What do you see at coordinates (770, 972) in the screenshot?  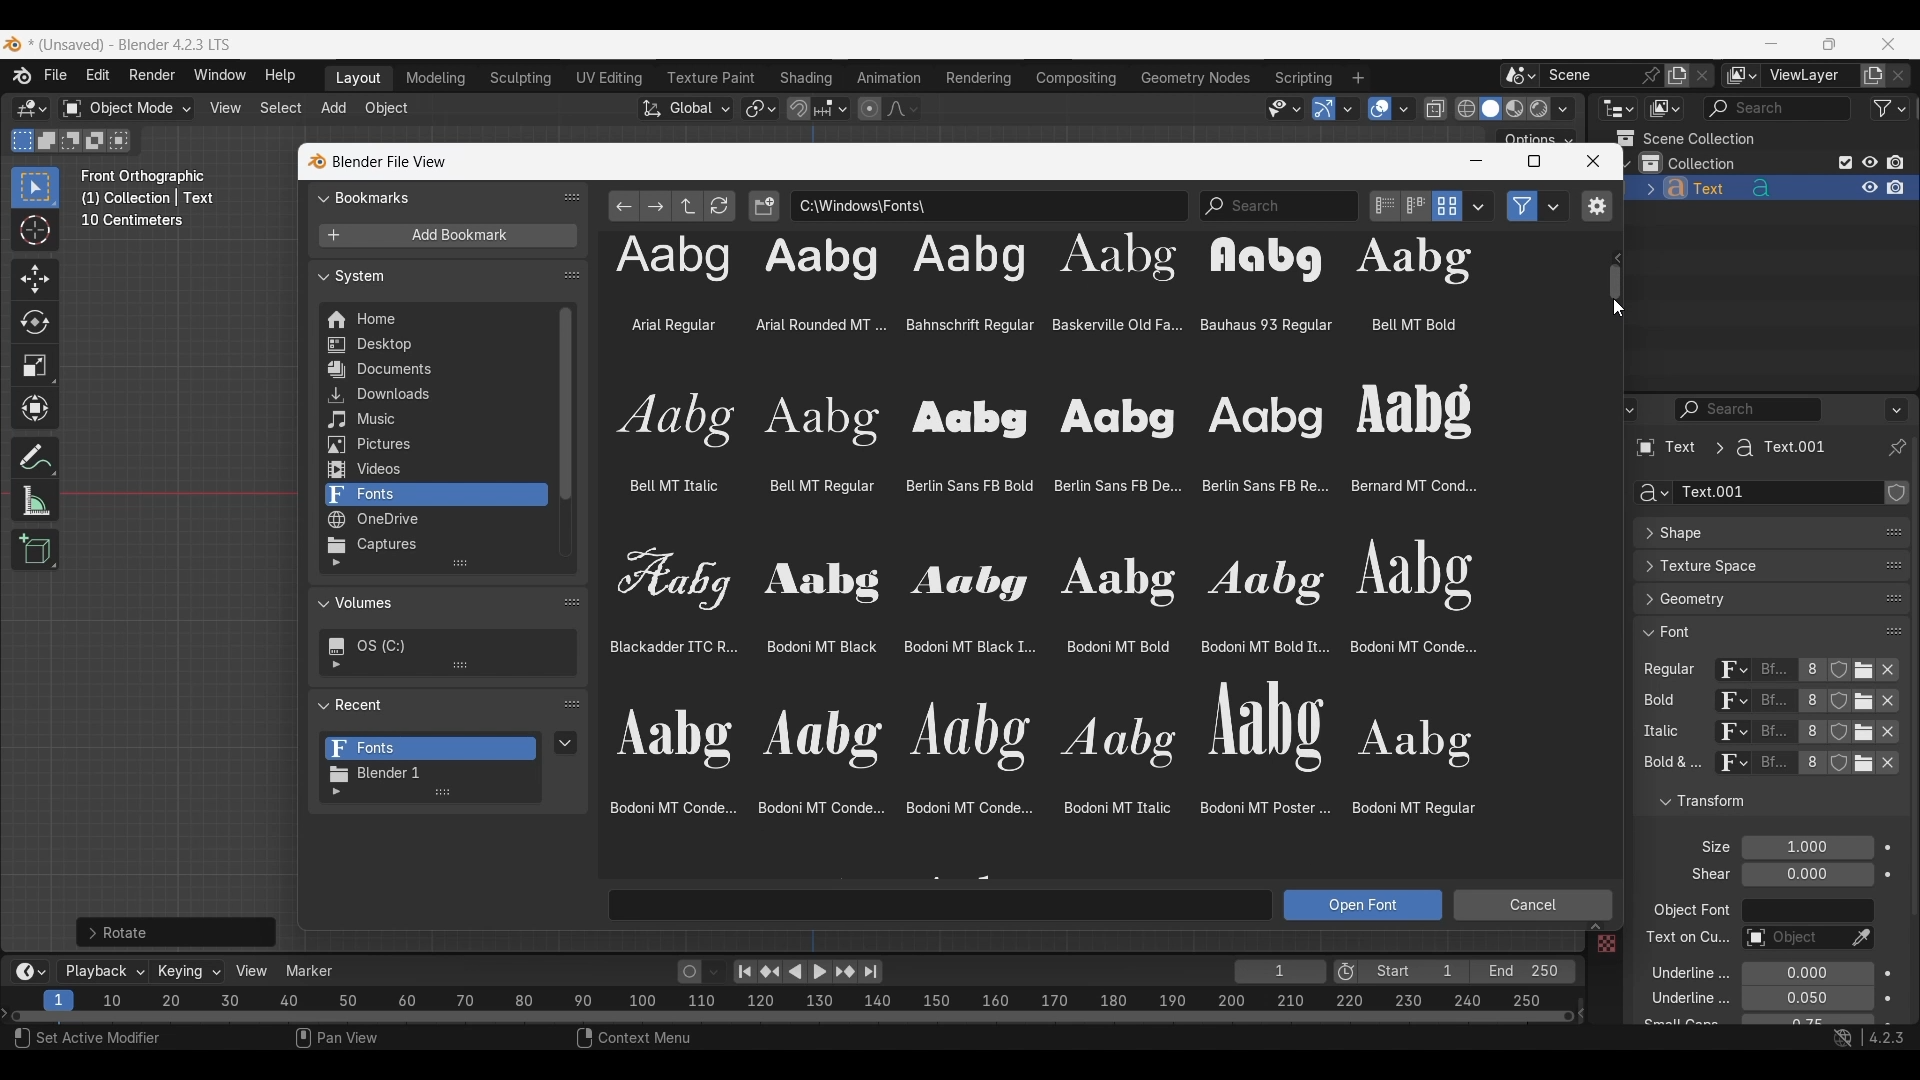 I see `Jump to key frame` at bounding box center [770, 972].